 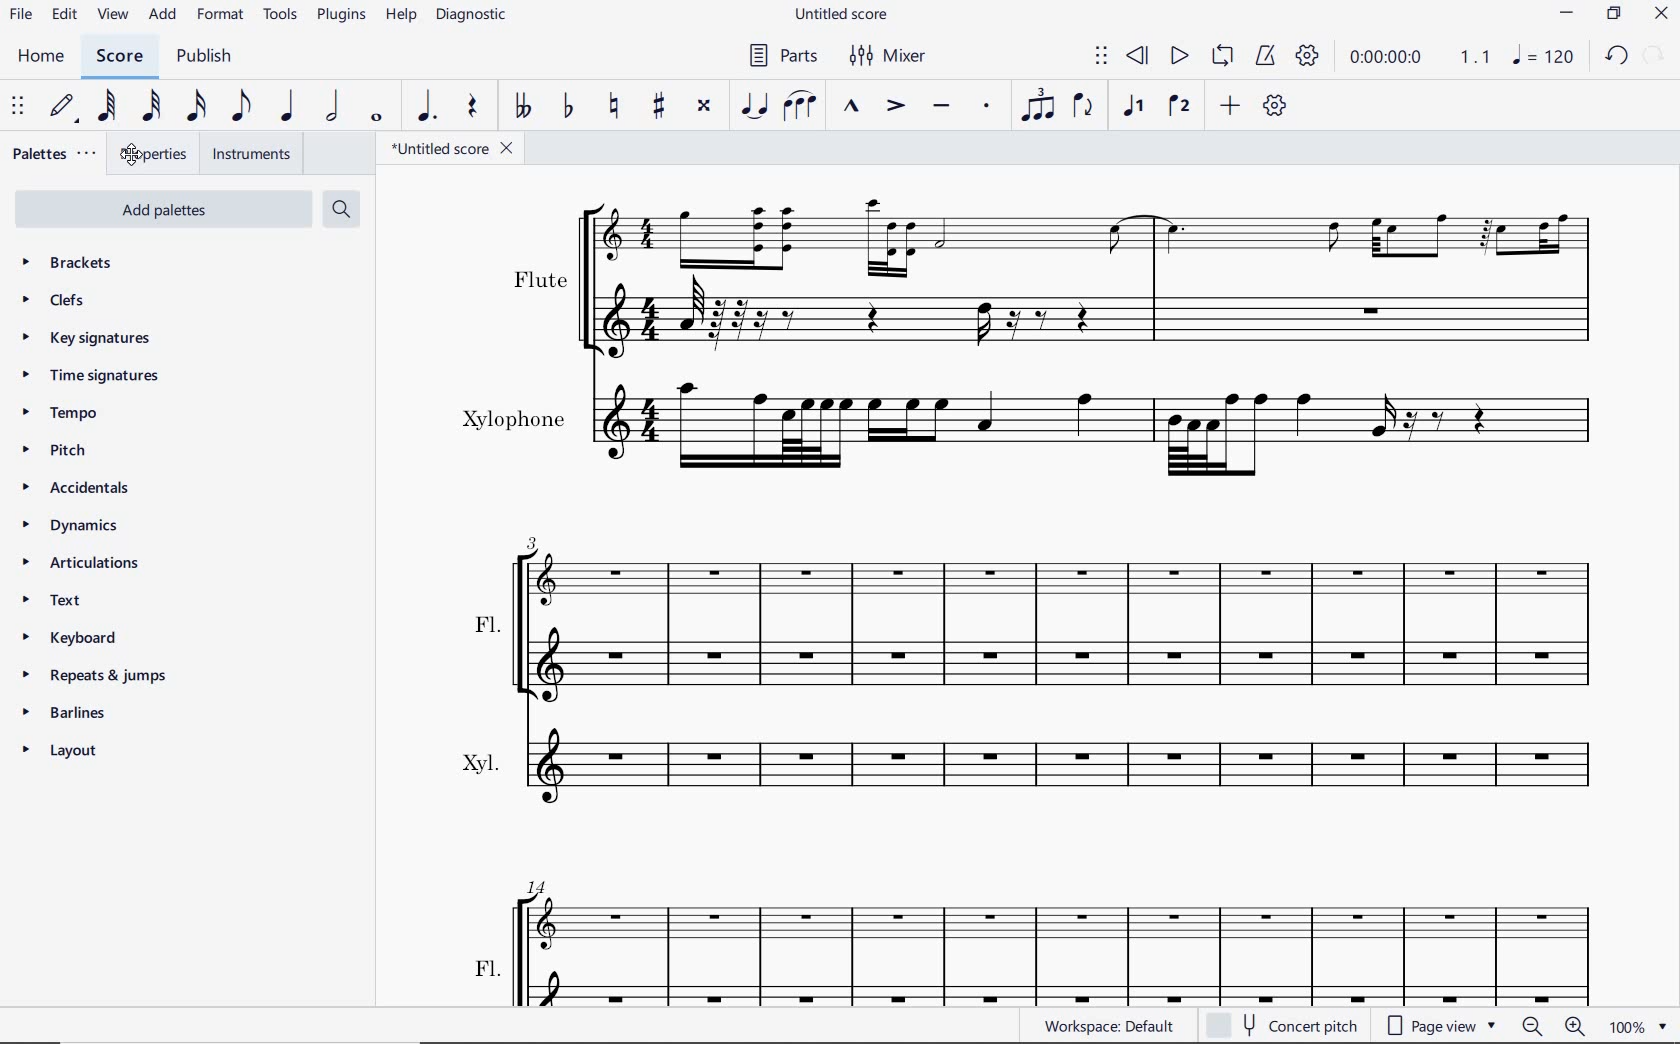 What do you see at coordinates (119, 56) in the screenshot?
I see `SCORE` at bounding box center [119, 56].